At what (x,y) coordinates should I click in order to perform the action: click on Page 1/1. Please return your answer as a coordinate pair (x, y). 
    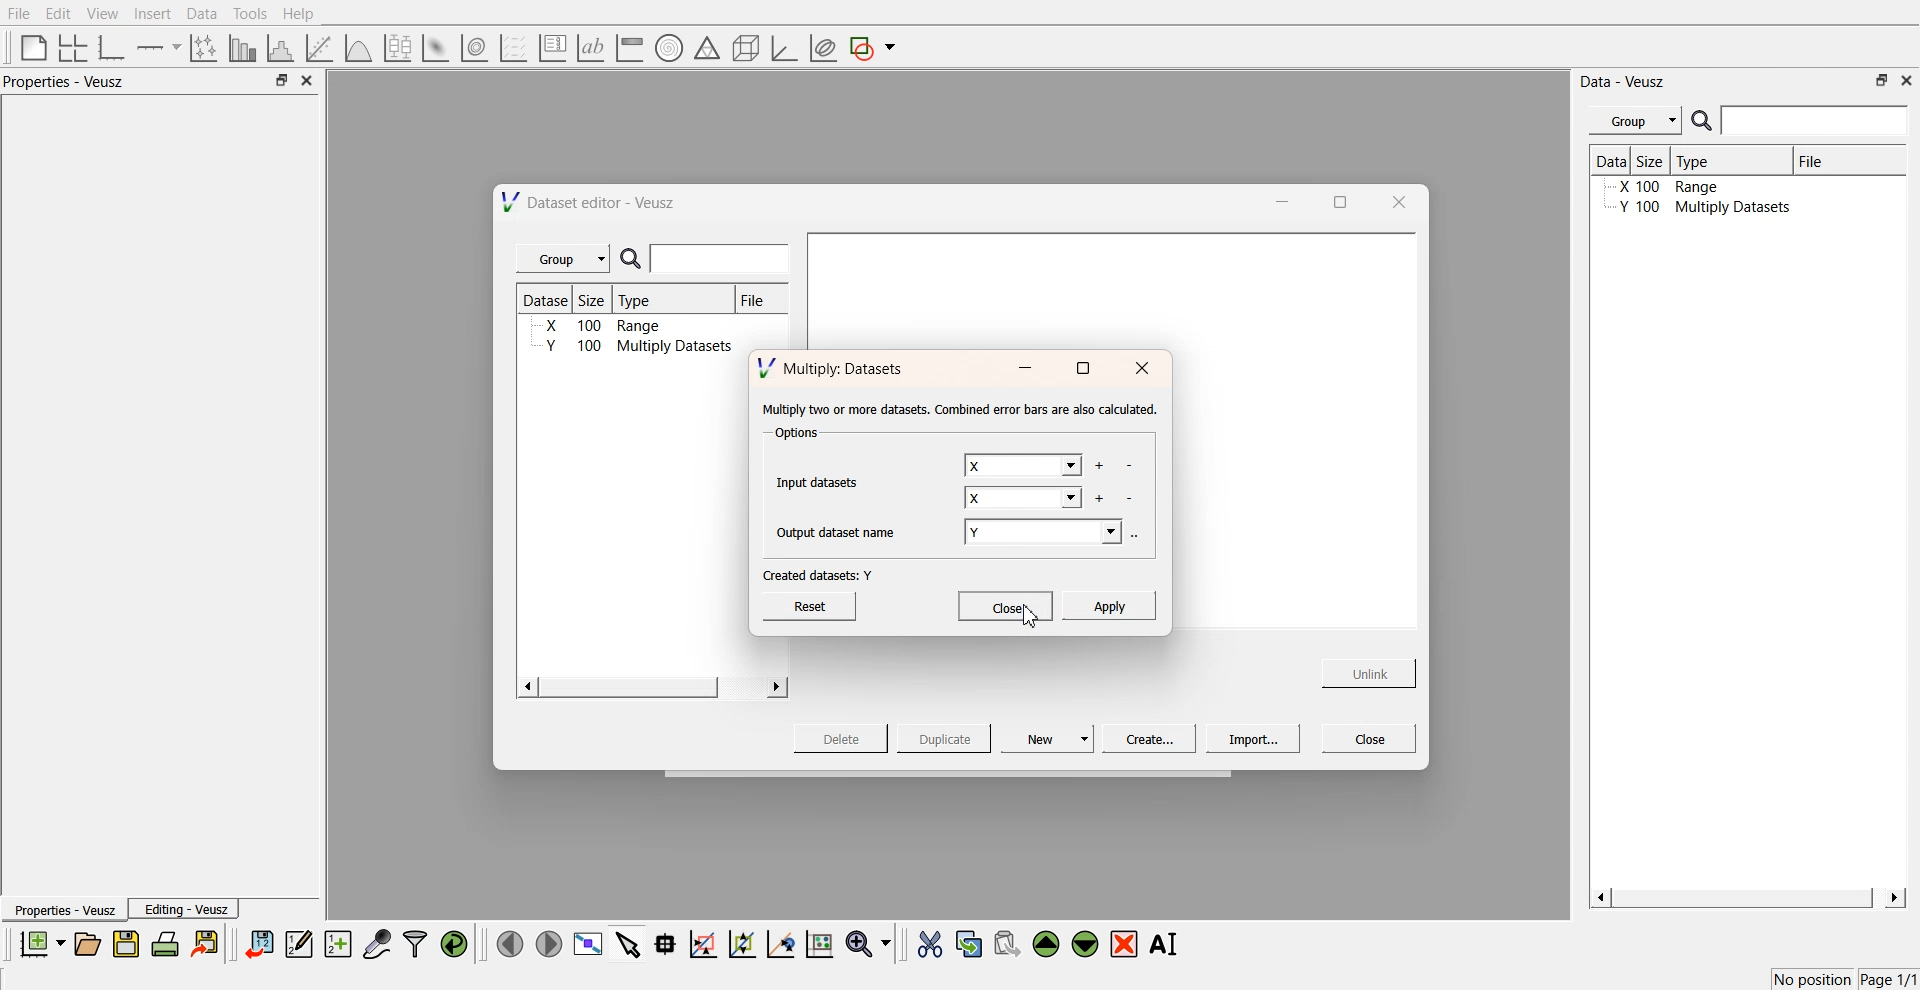
    Looking at the image, I should click on (1890, 980).